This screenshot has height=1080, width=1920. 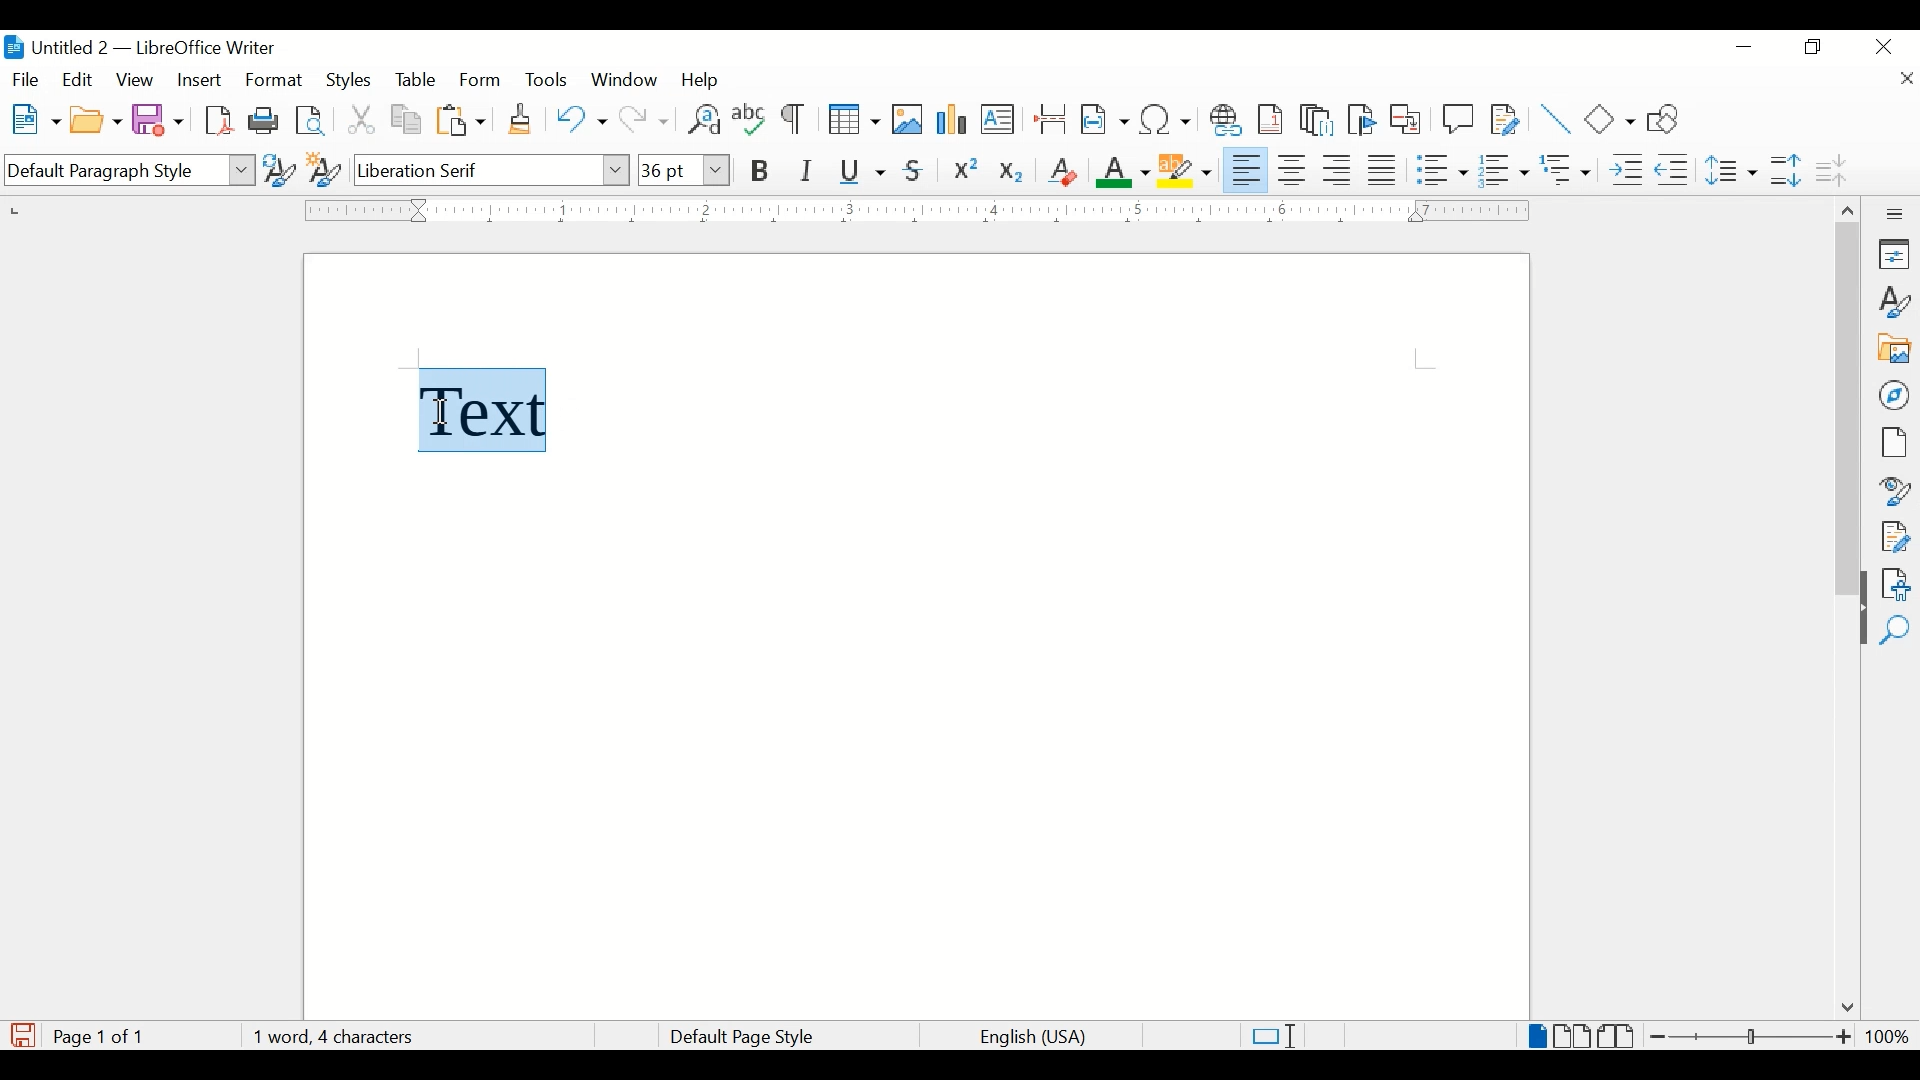 What do you see at coordinates (1619, 1036) in the screenshot?
I see `book view` at bounding box center [1619, 1036].